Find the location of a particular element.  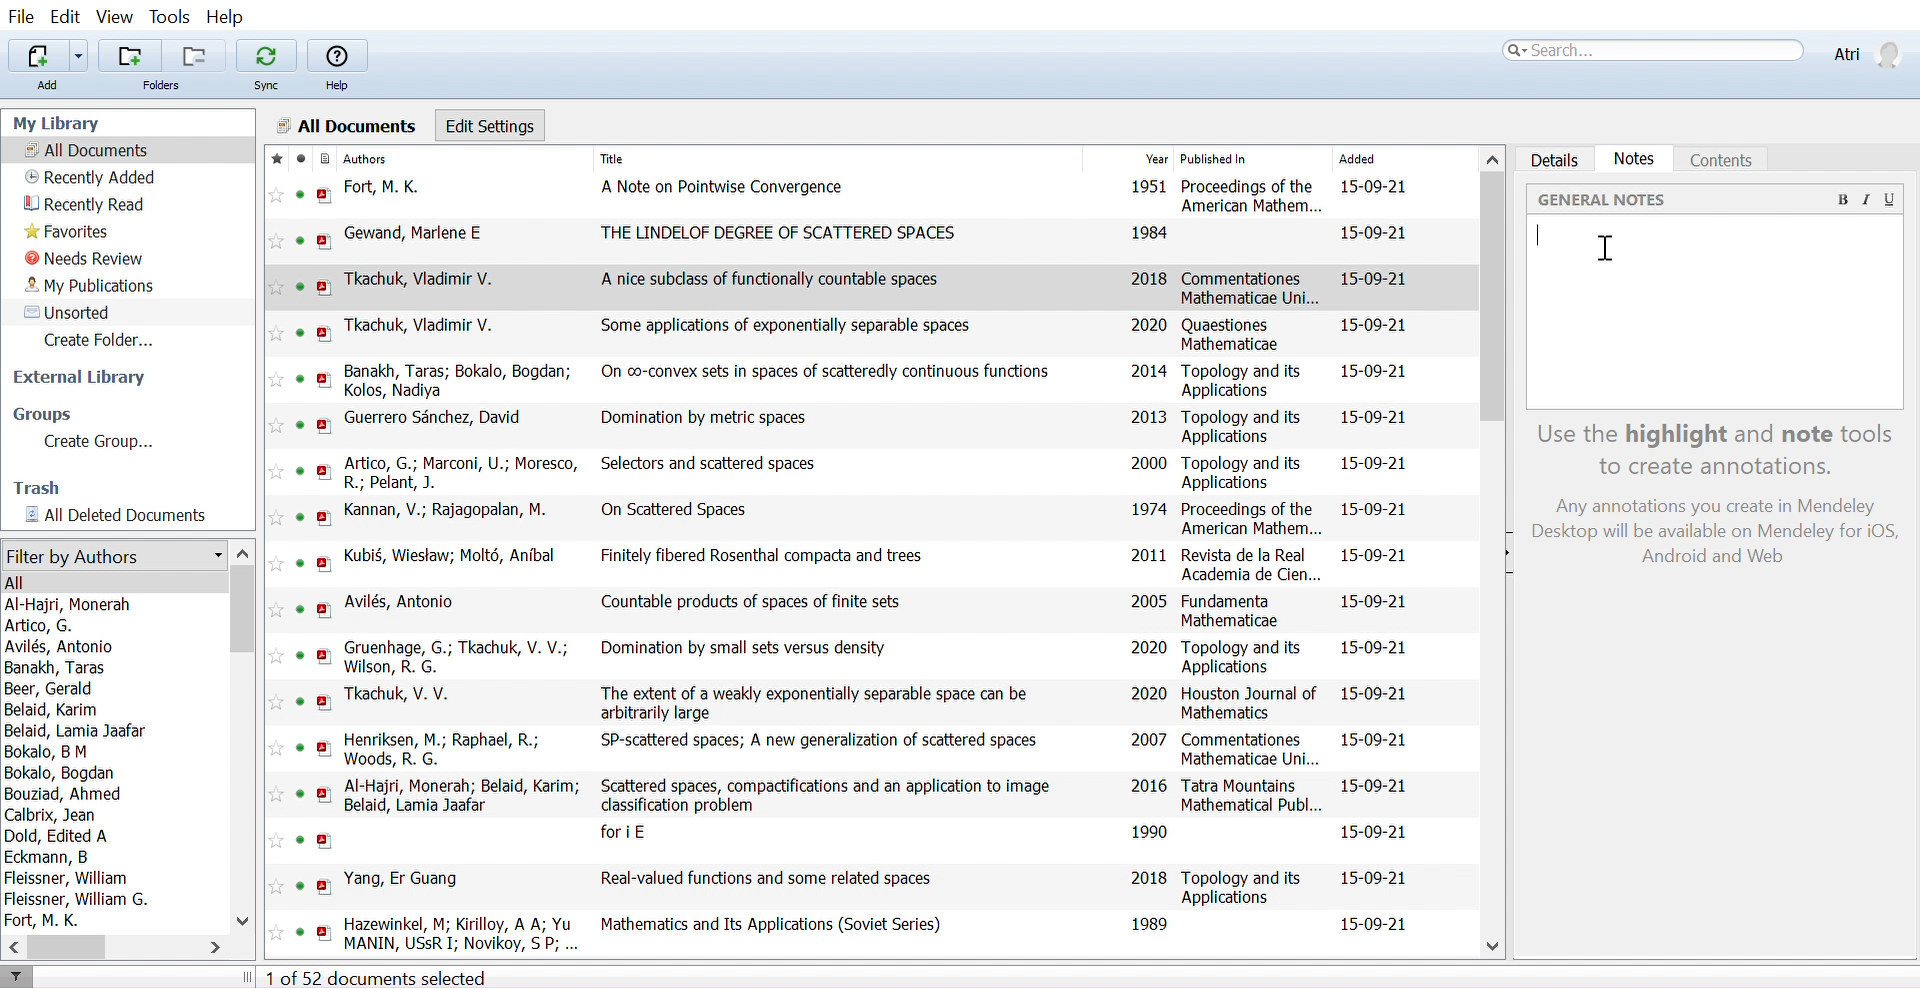

Move up in filter by authors is located at coordinates (242, 551).